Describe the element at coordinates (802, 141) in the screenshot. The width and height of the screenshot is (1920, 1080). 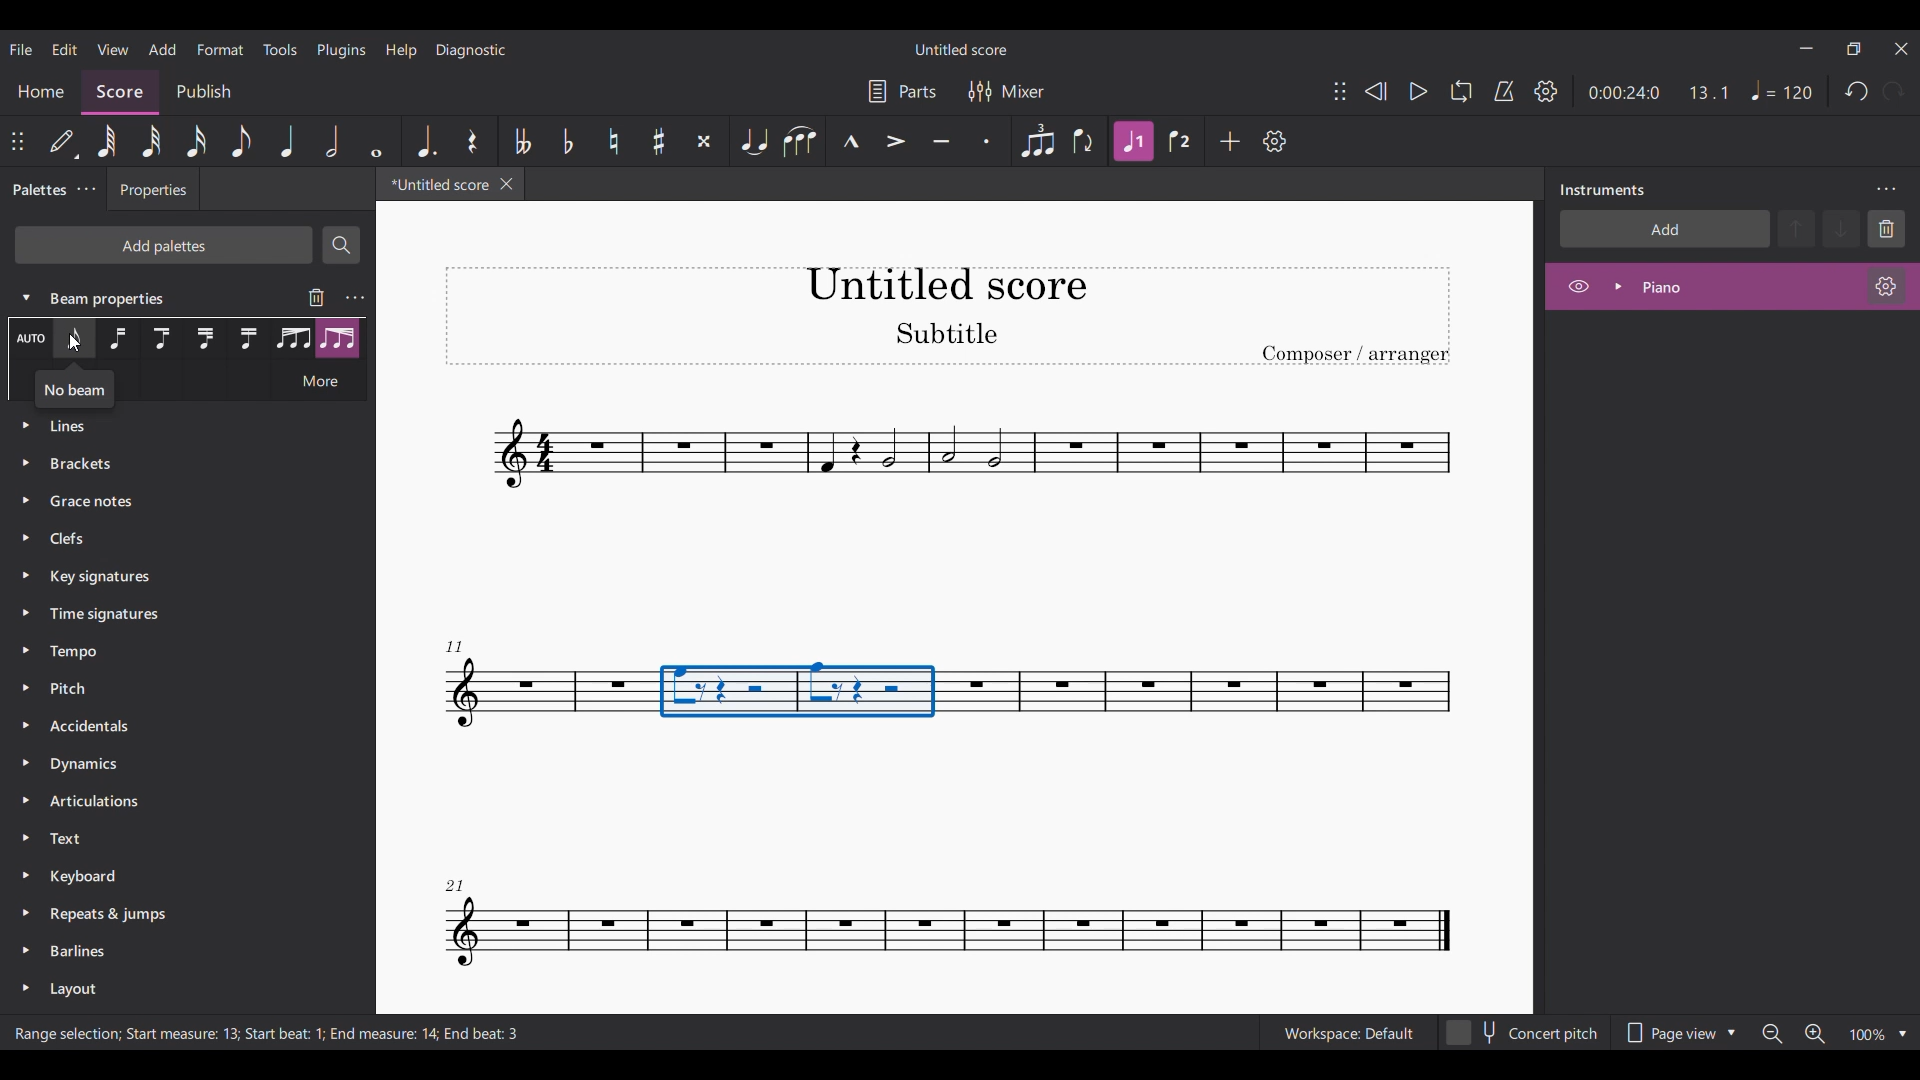
I see `Slur` at that location.